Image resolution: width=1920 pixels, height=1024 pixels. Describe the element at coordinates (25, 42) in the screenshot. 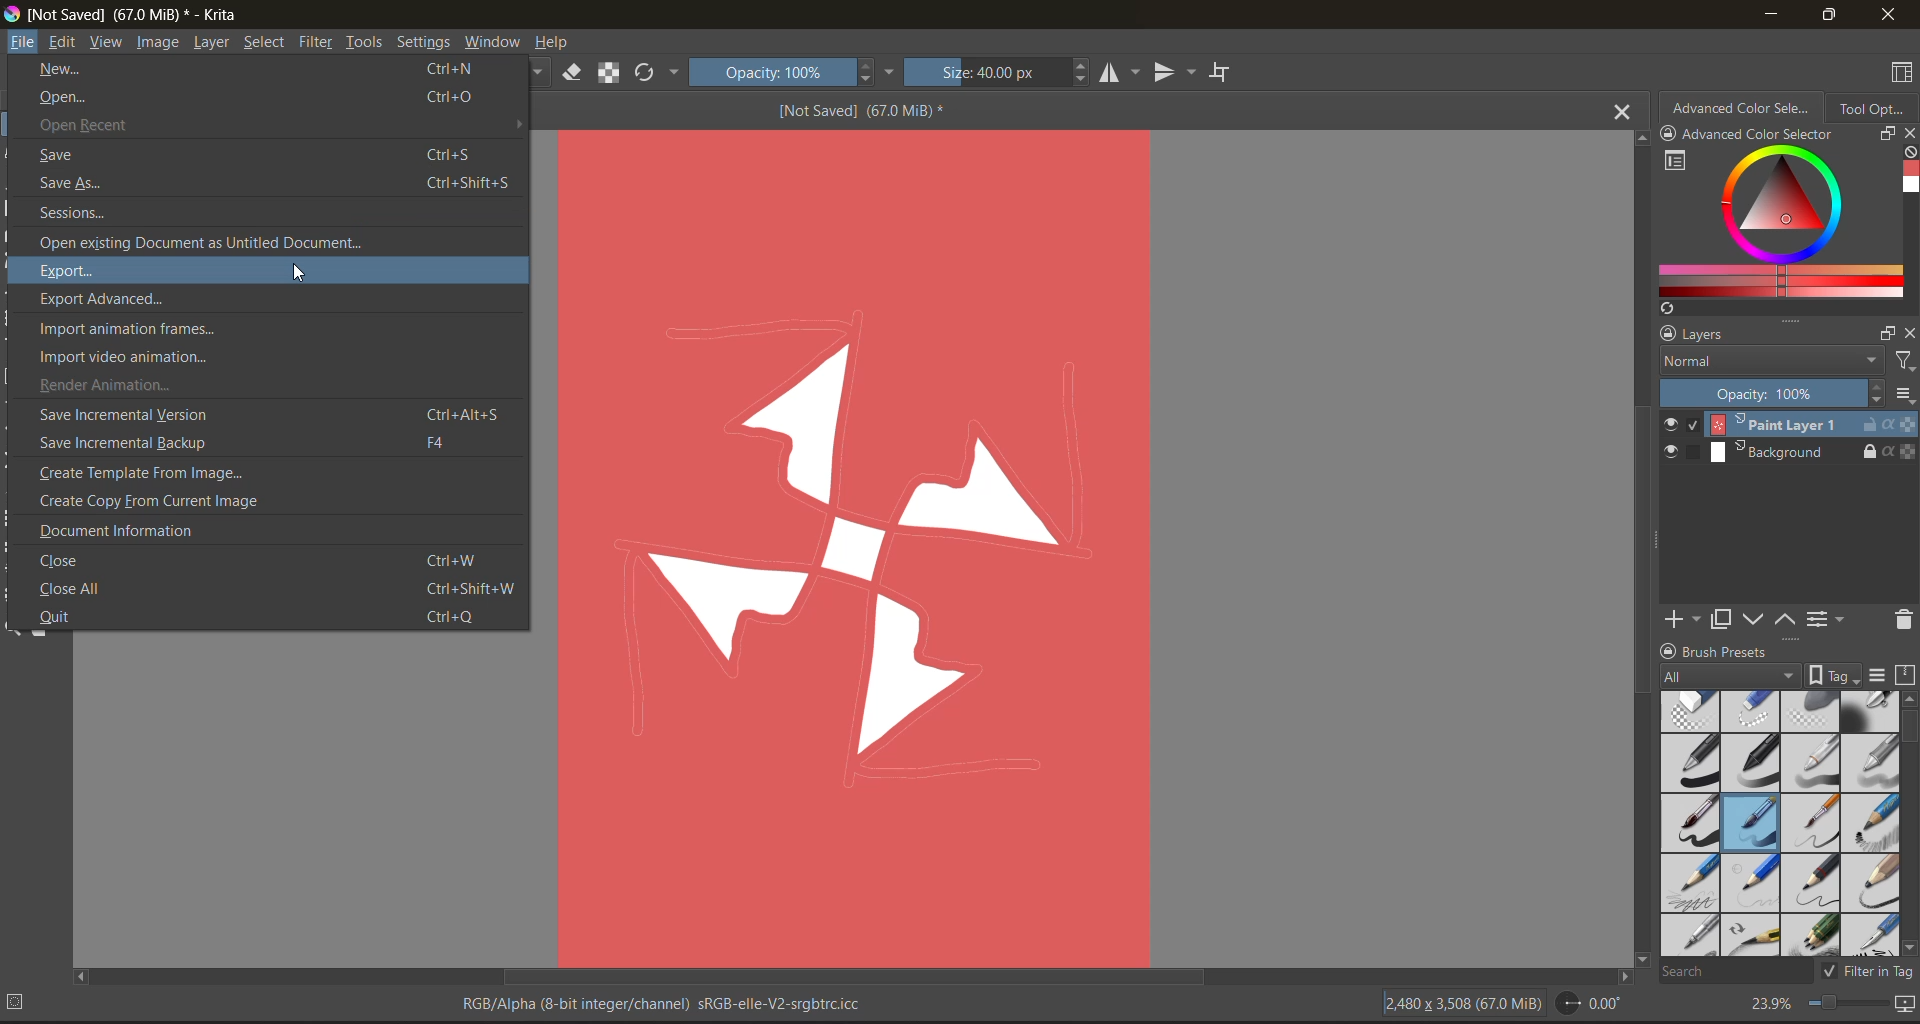

I see `file` at that location.